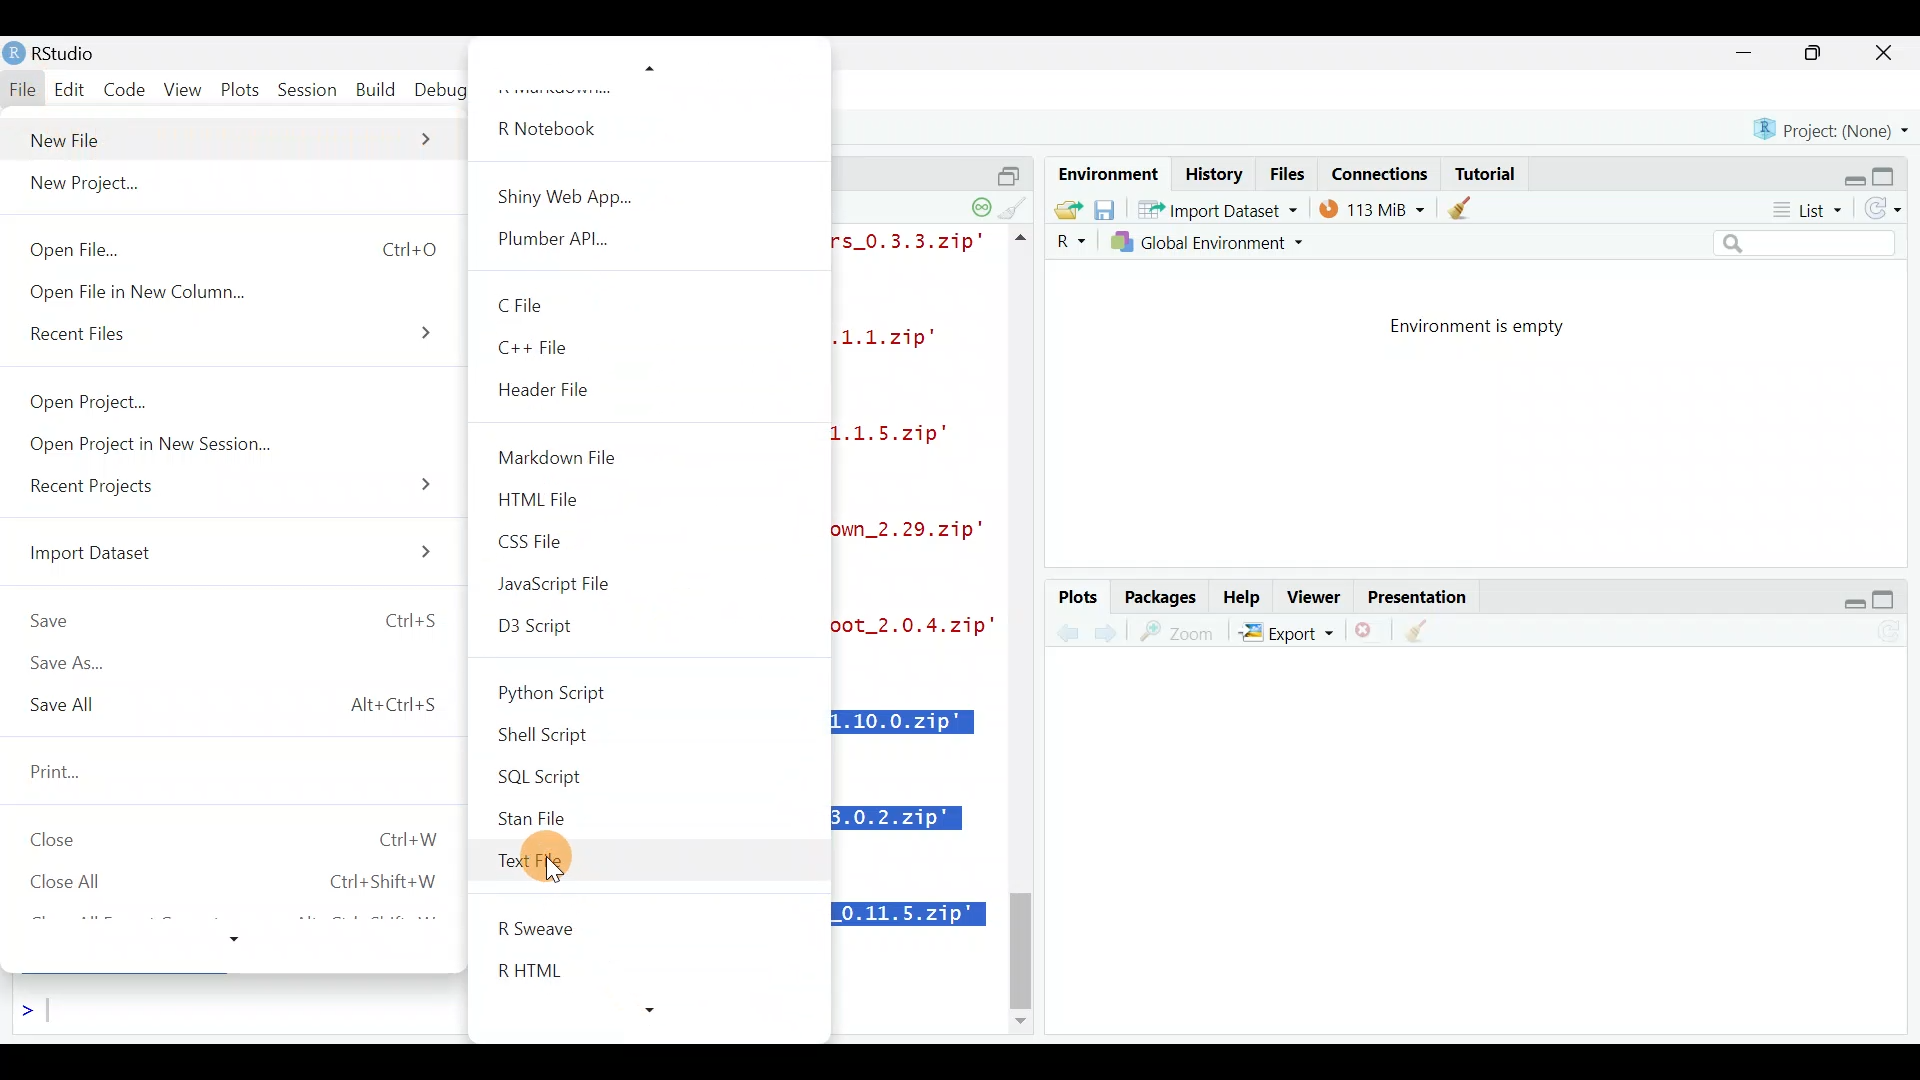 This screenshot has width=1920, height=1080. Describe the element at coordinates (229, 485) in the screenshot. I see `Recent Projects ` at that location.